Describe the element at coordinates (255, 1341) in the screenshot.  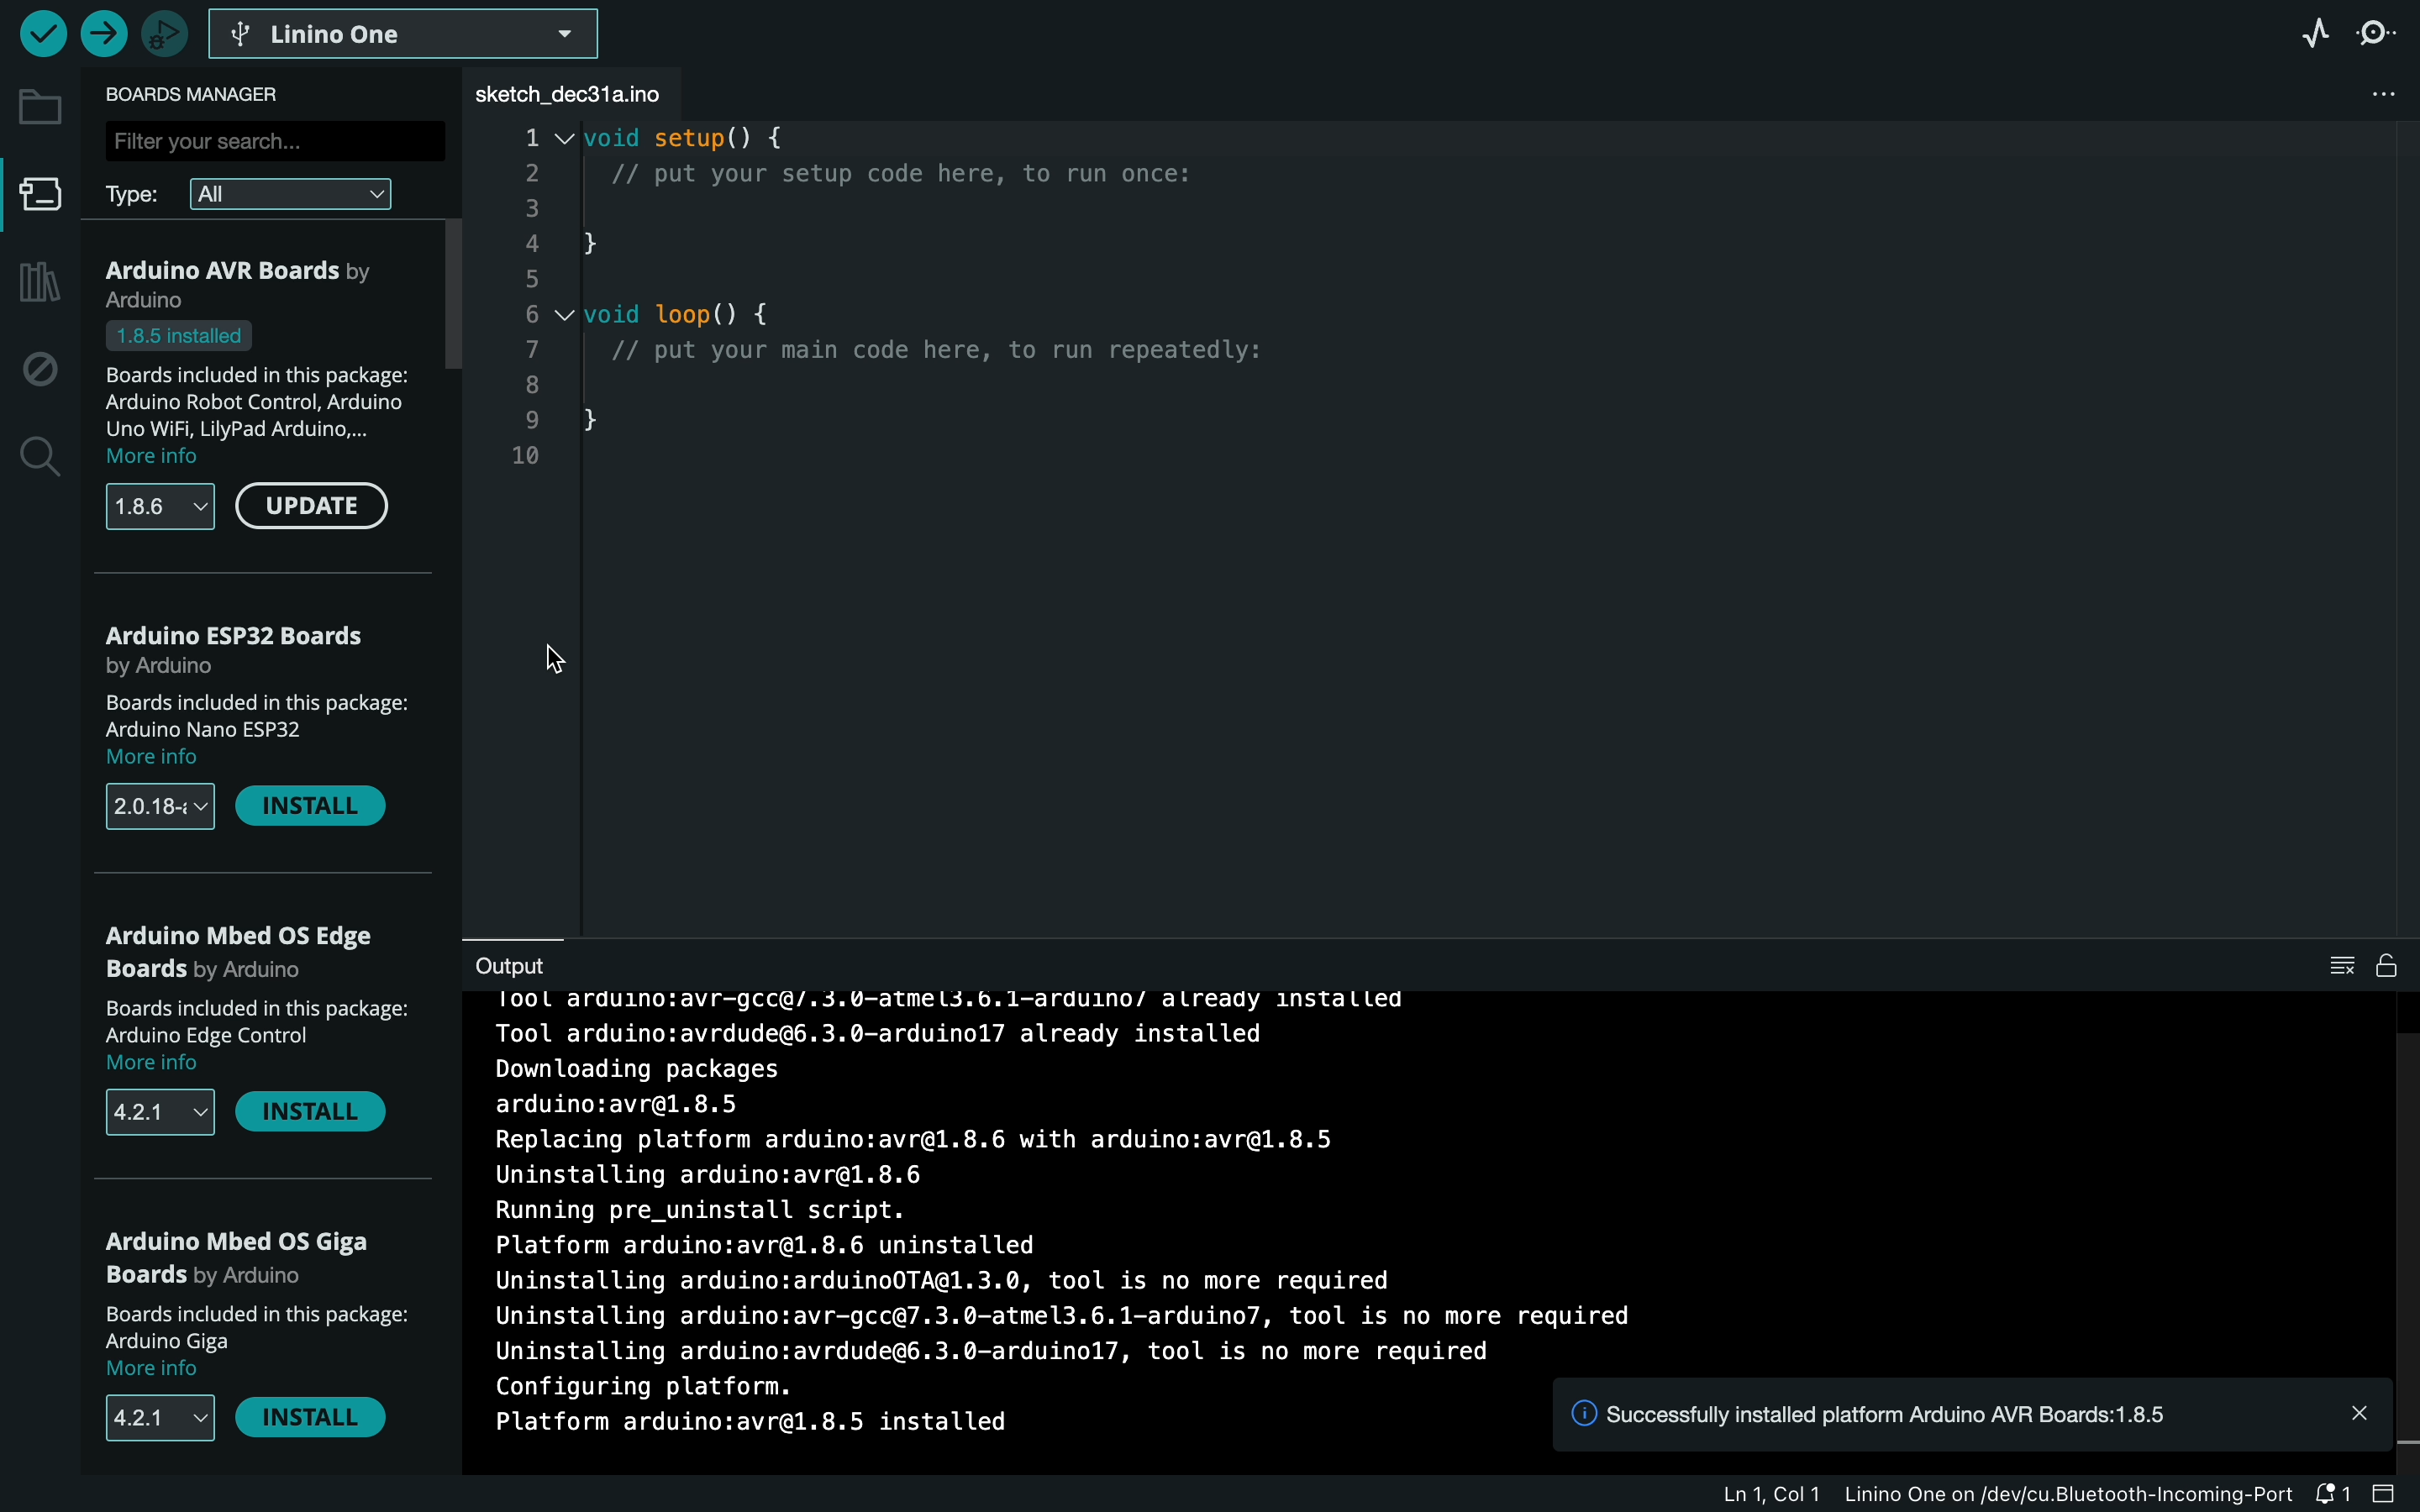
I see `DESCRIPTION` at that location.